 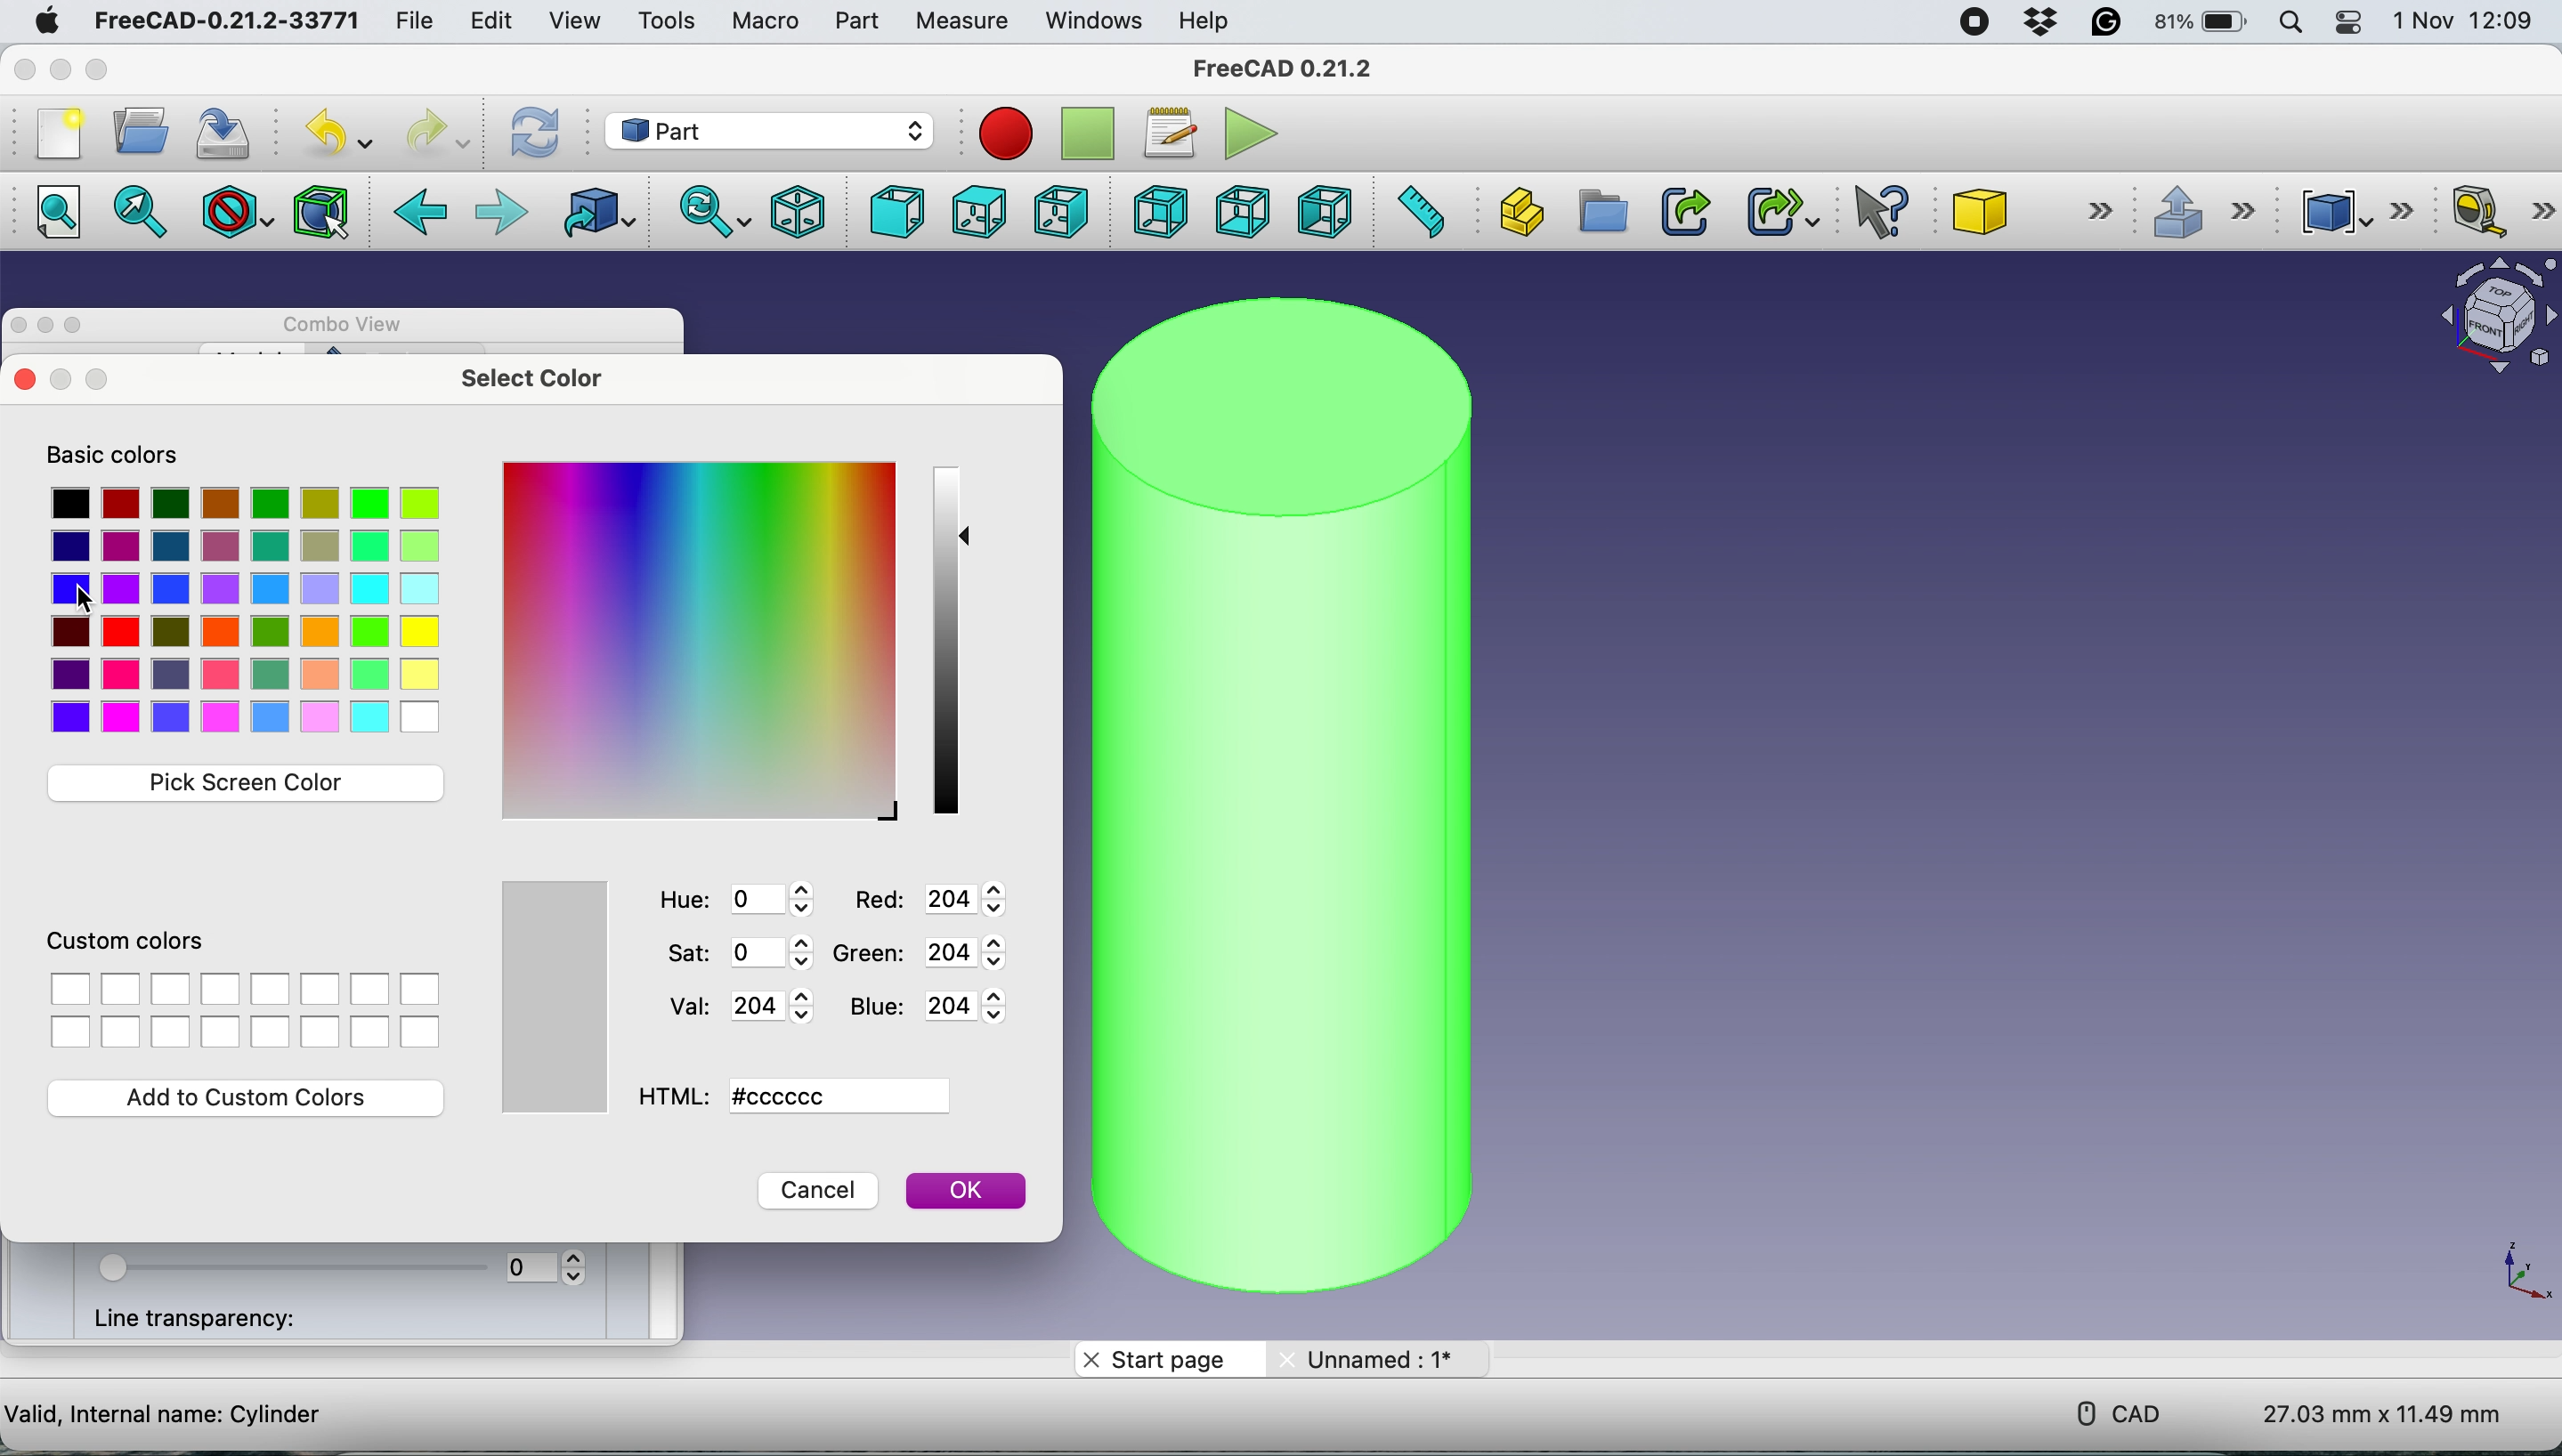 What do you see at coordinates (20, 381) in the screenshot?
I see `close` at bounding box center [20, 381].